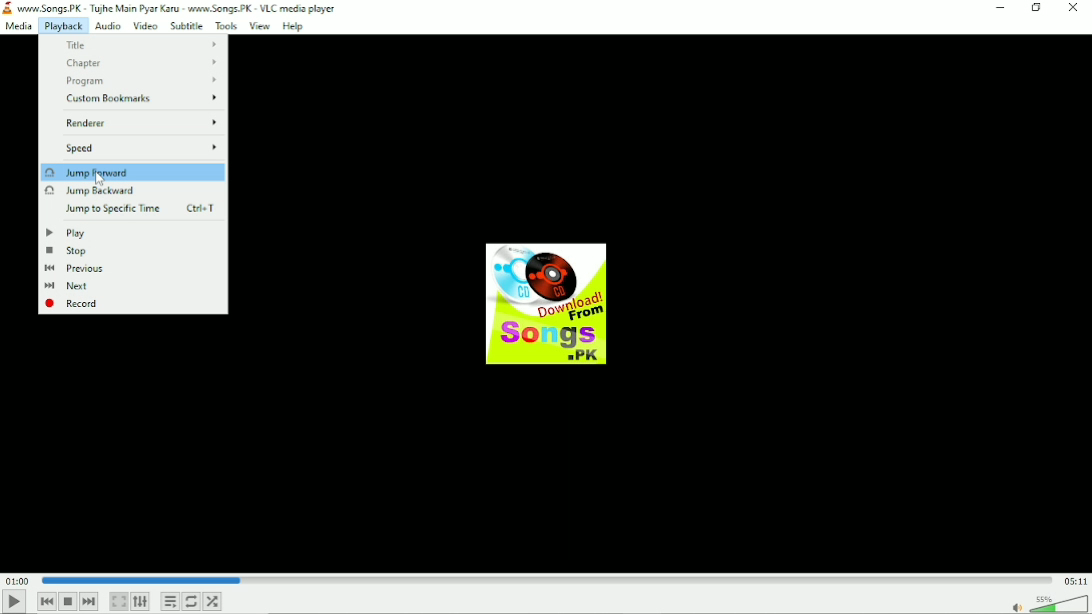 The image size is (1092, 614). What do you see at coordinates (91, 192) in the screenshot?
I see `Jump backward` at bounding box center [91, 192].